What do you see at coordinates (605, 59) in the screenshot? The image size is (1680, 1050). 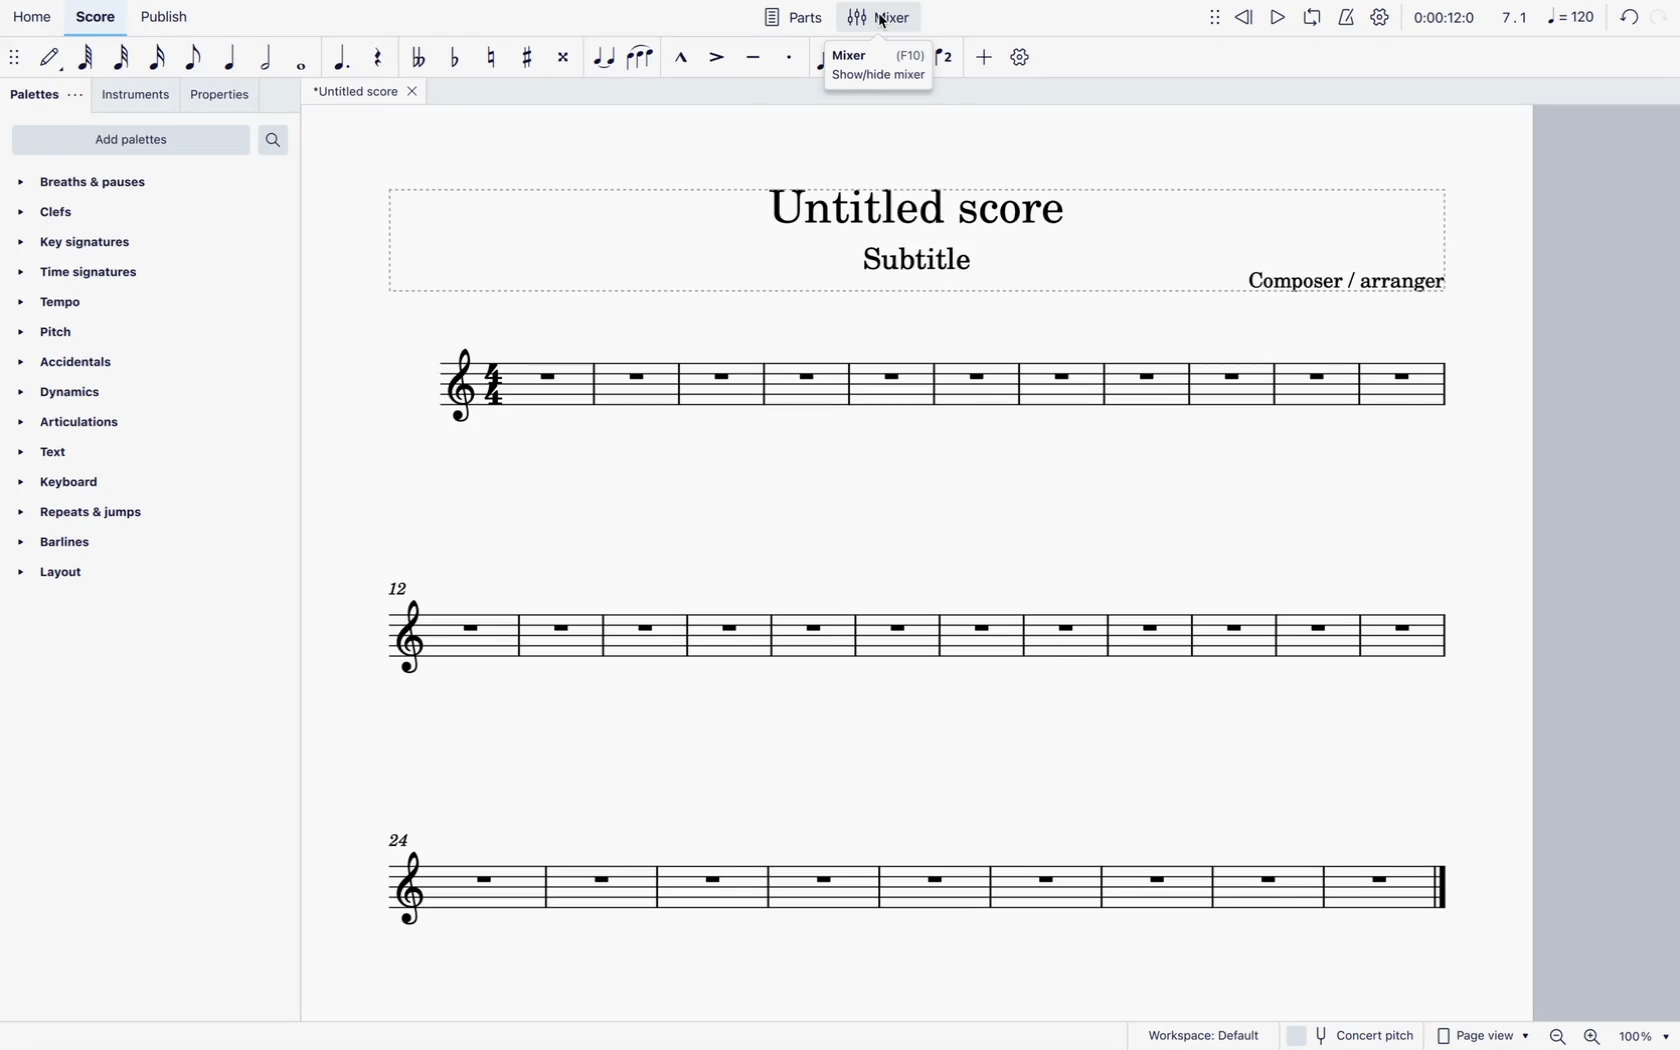 I see `tie` at bounding box center [605, 59].